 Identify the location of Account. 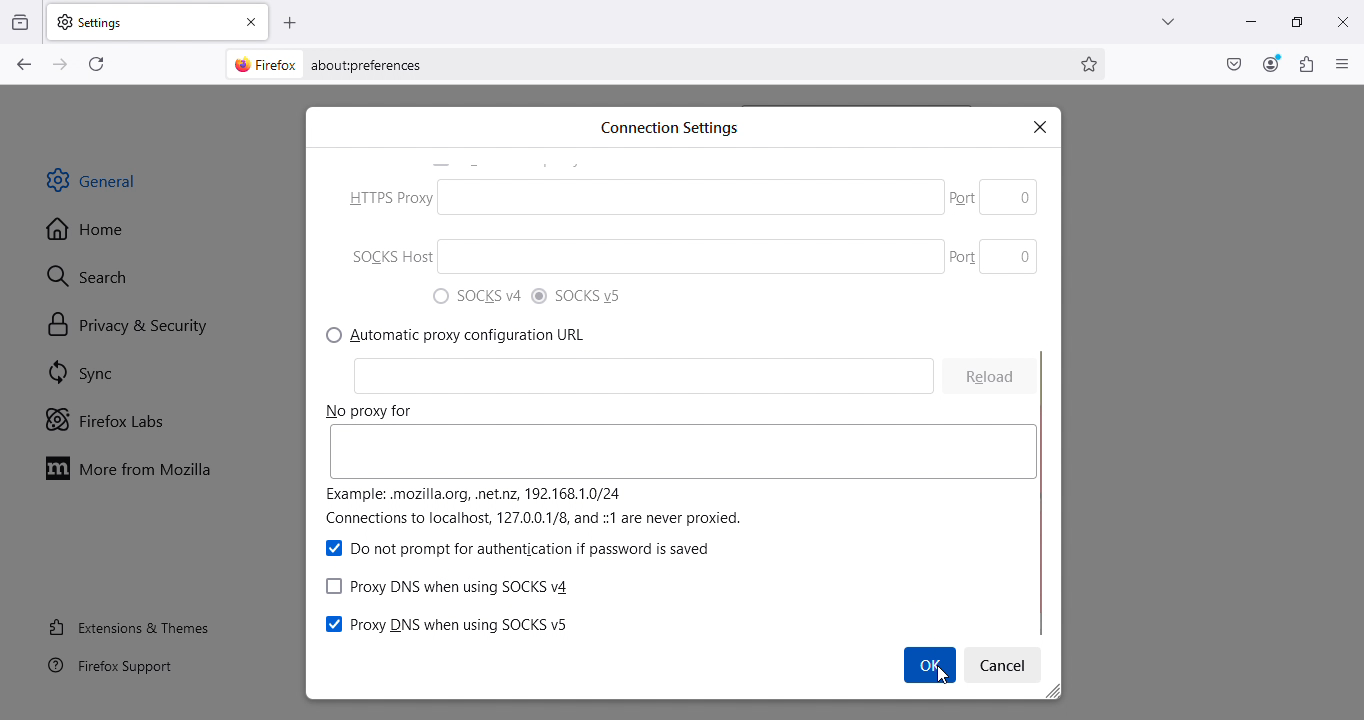
(1271, 64).